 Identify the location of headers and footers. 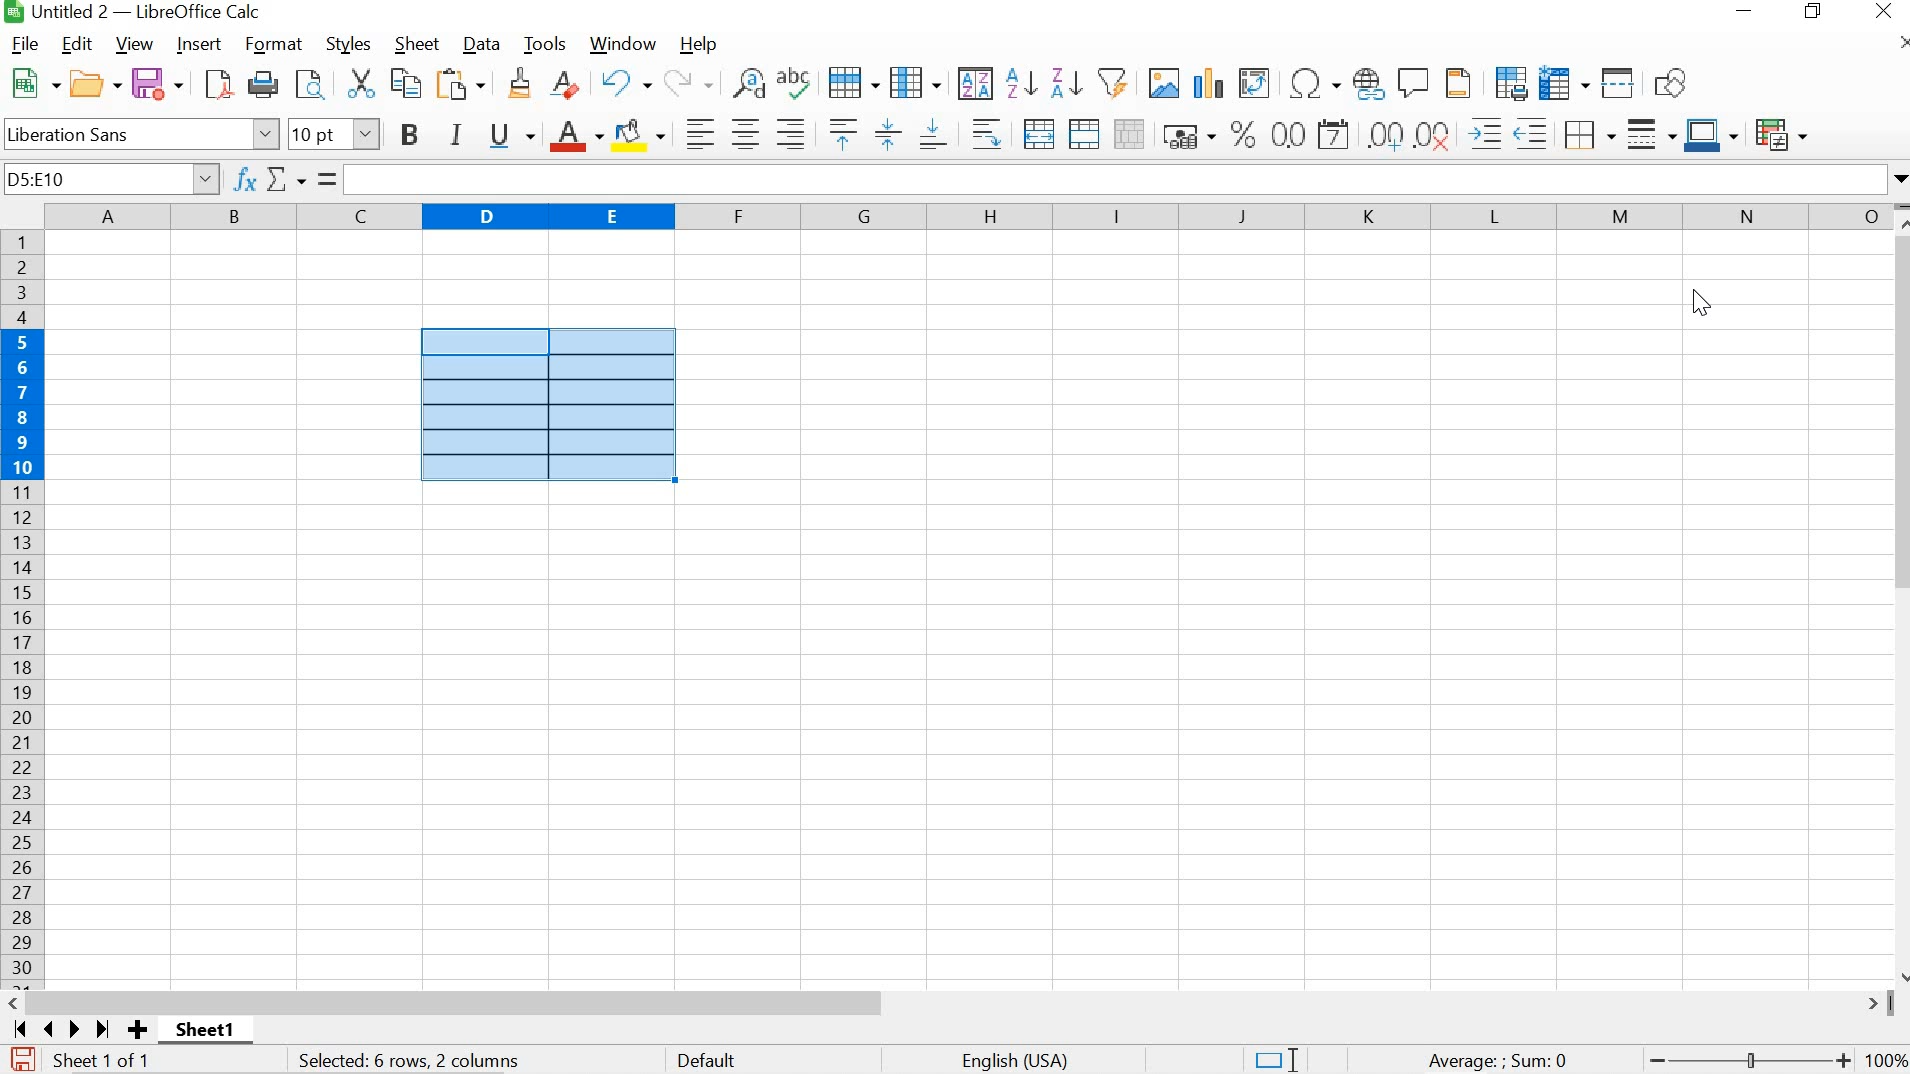
(1459, 84).